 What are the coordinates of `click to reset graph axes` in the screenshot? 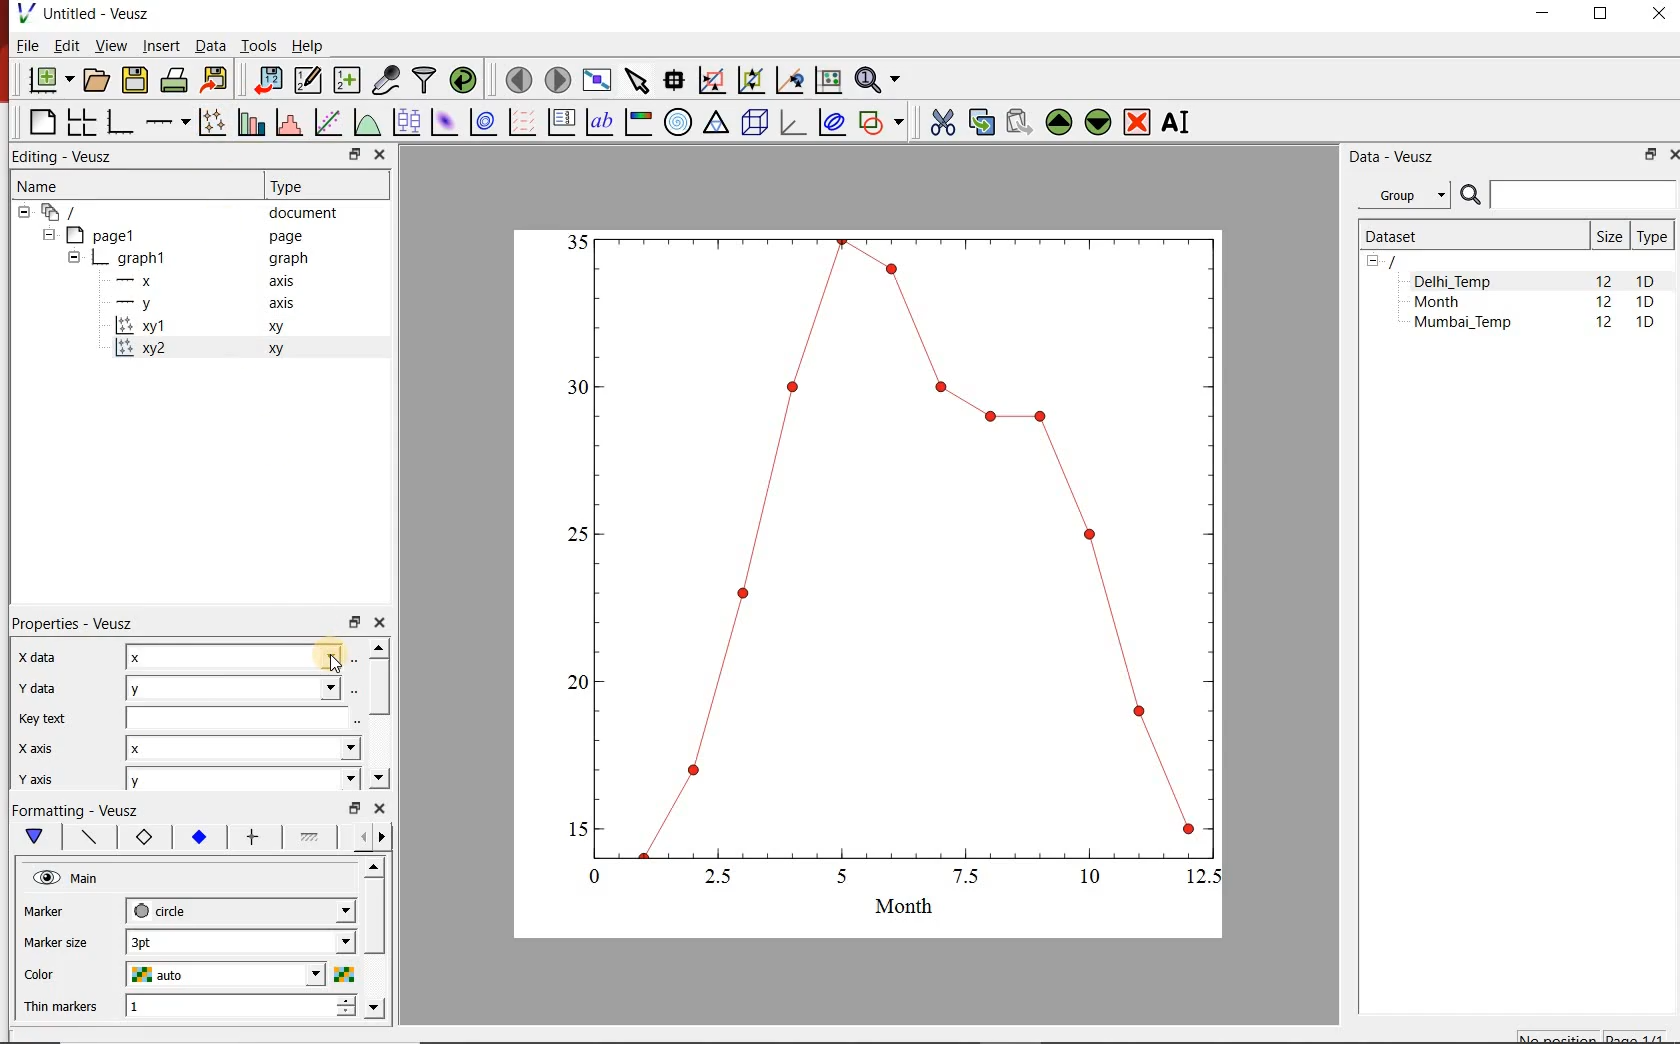 It's located at (828, 81).